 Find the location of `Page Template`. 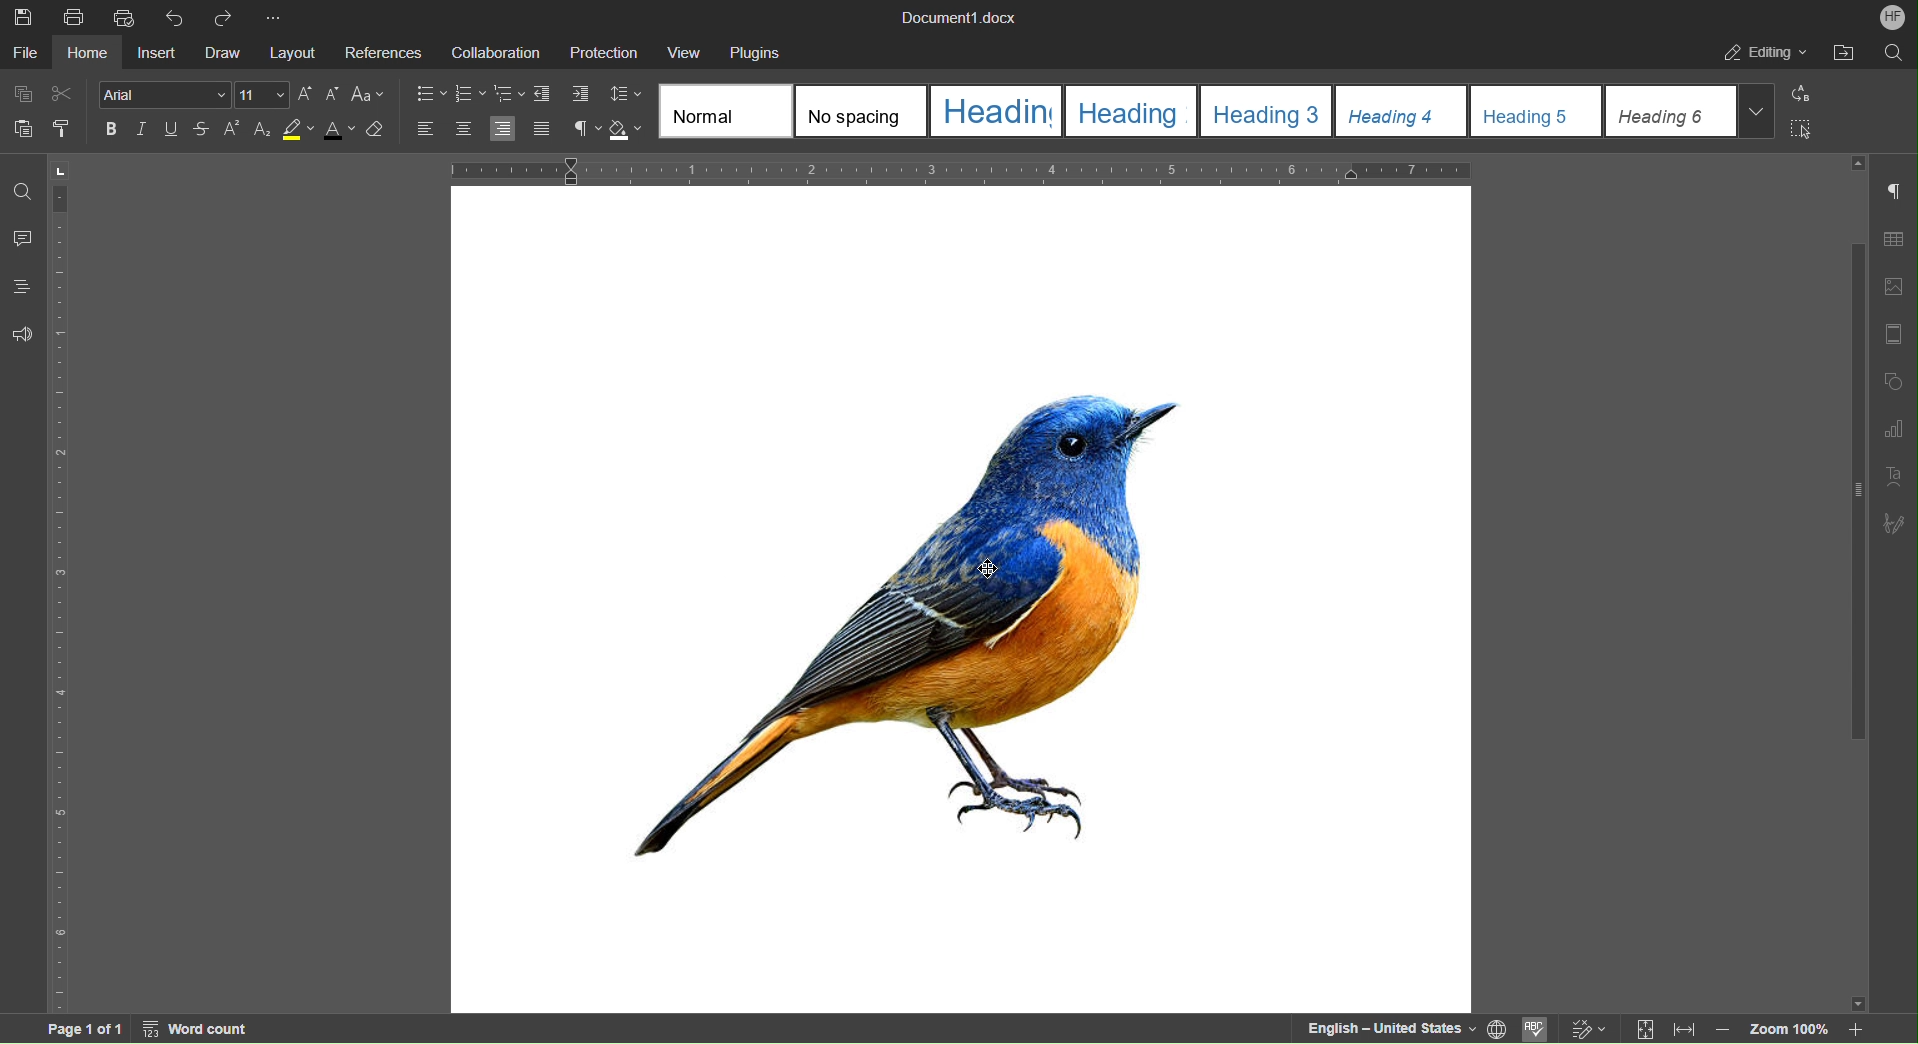

Page Template is located at coordinates (1894, 330).